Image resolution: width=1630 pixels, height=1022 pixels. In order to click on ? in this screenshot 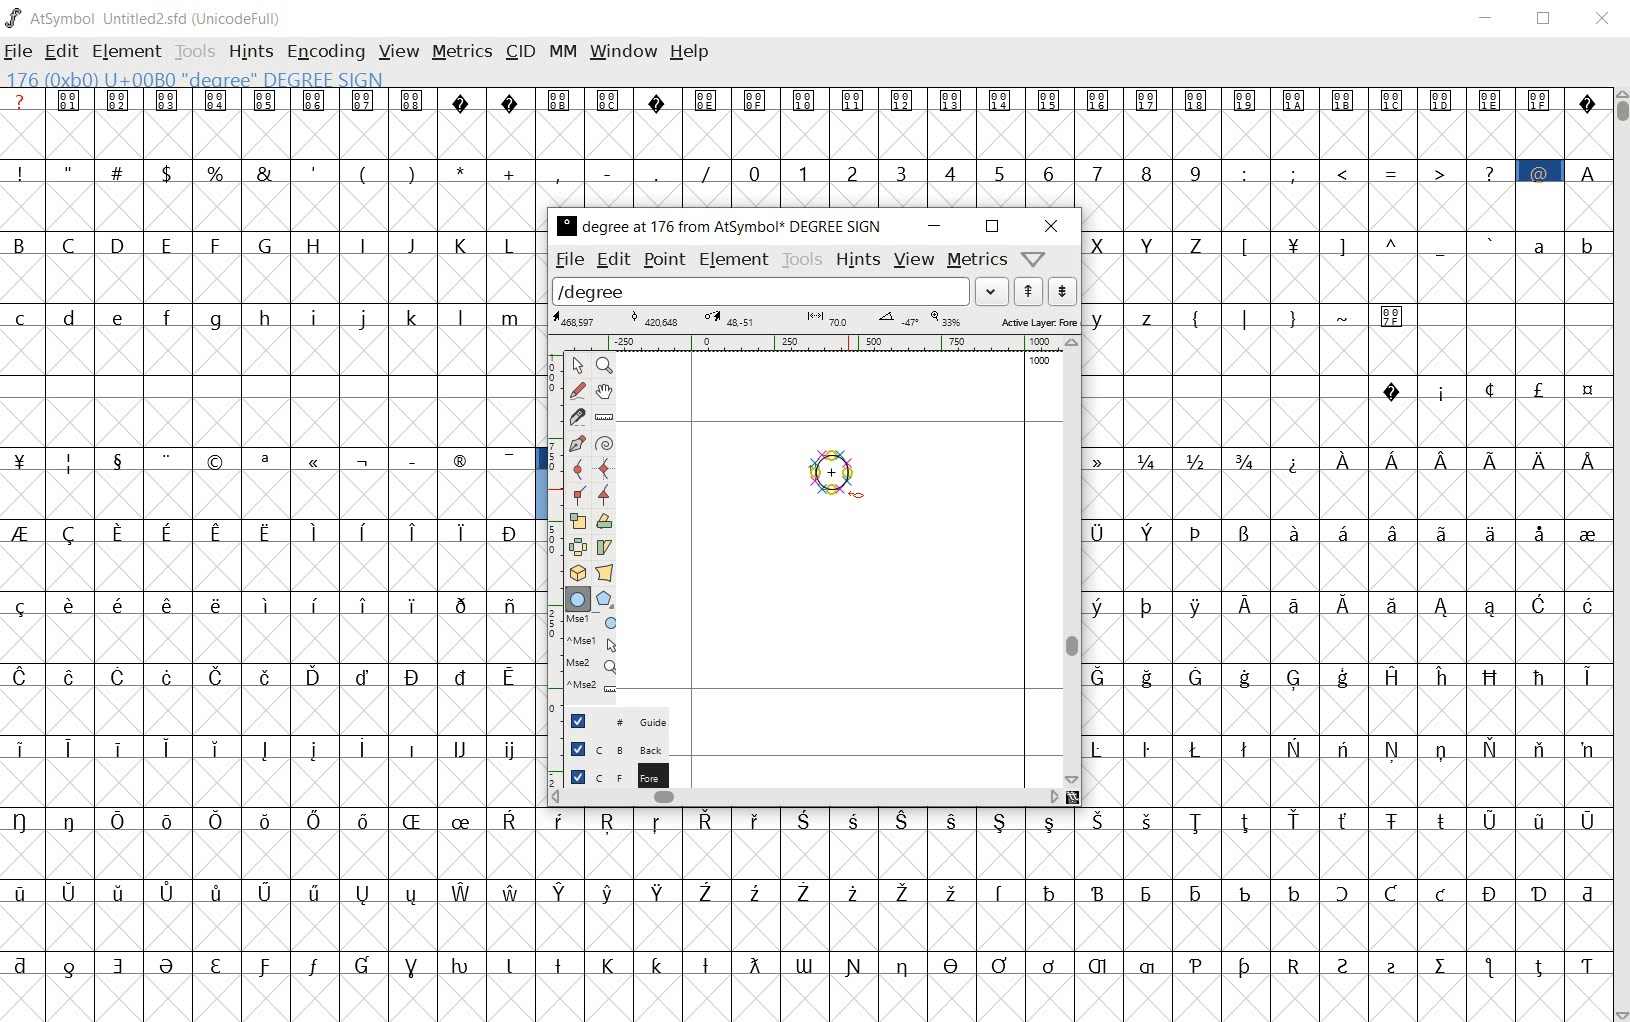, I will do `click(20, 101)`.